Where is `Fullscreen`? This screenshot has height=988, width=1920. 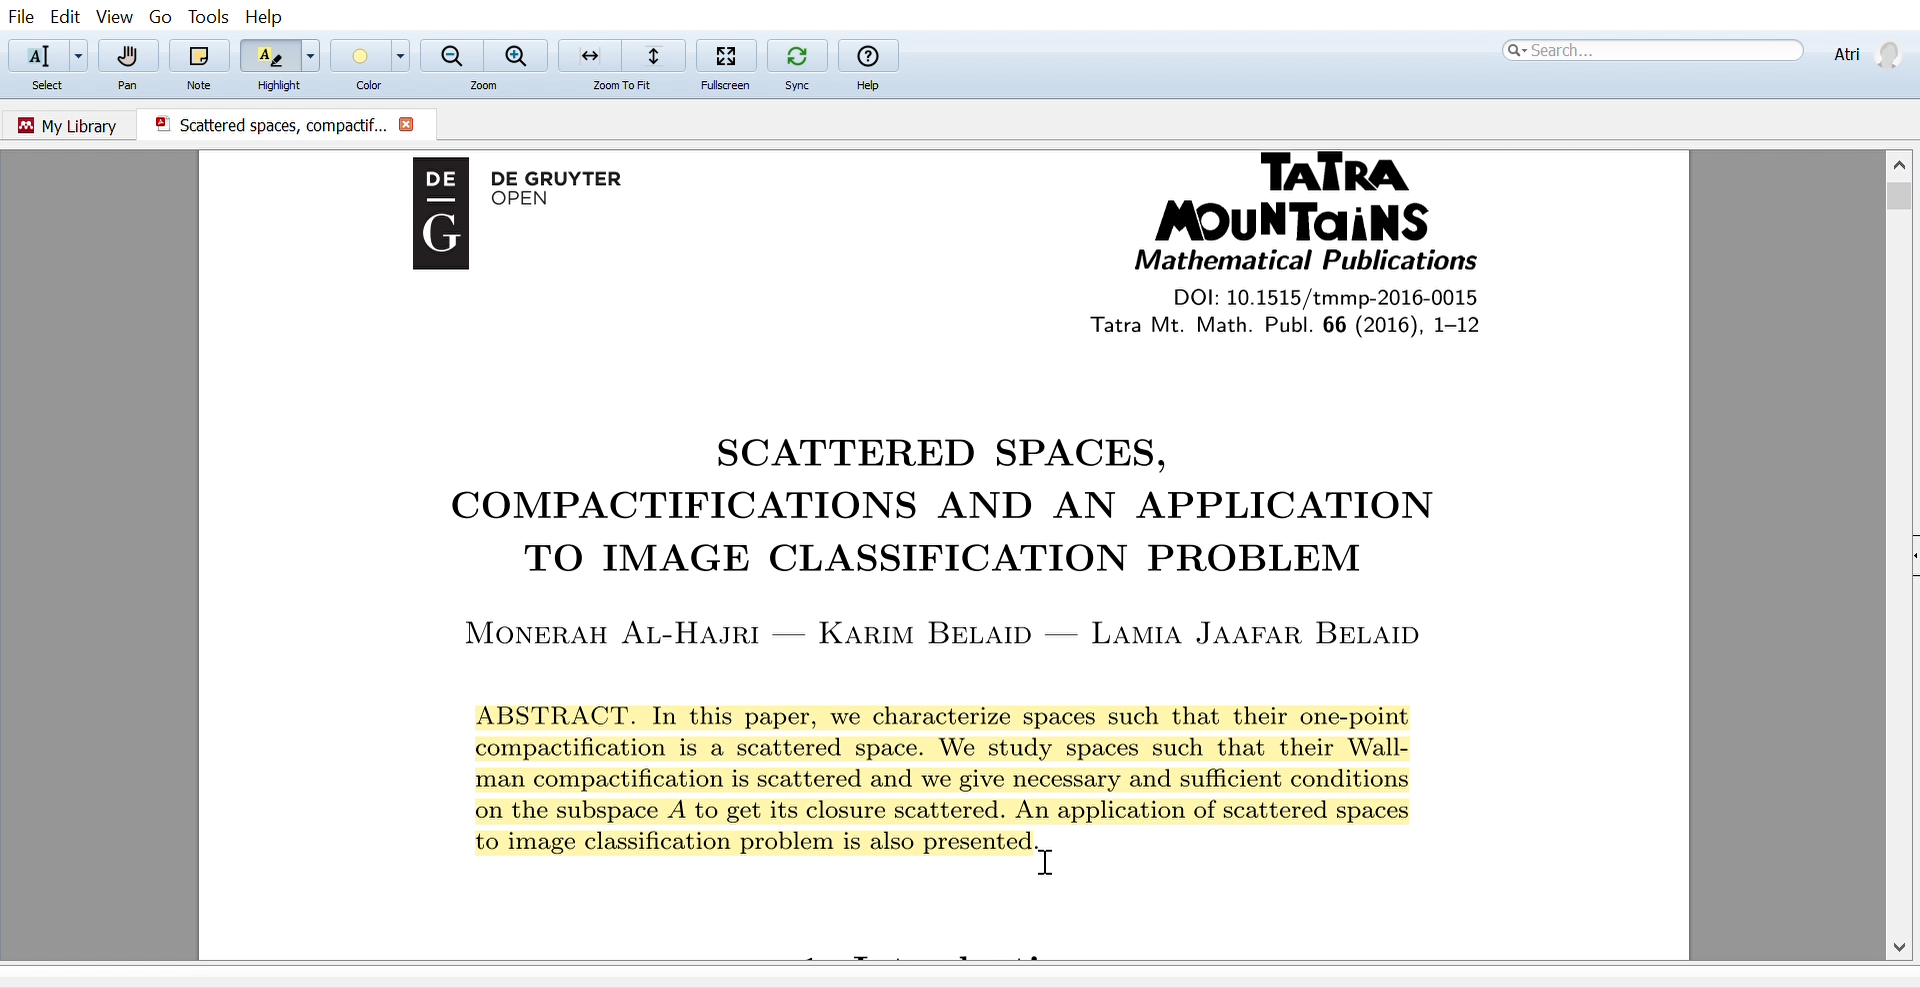 Fullscreen is located at coordinates (727, 54).